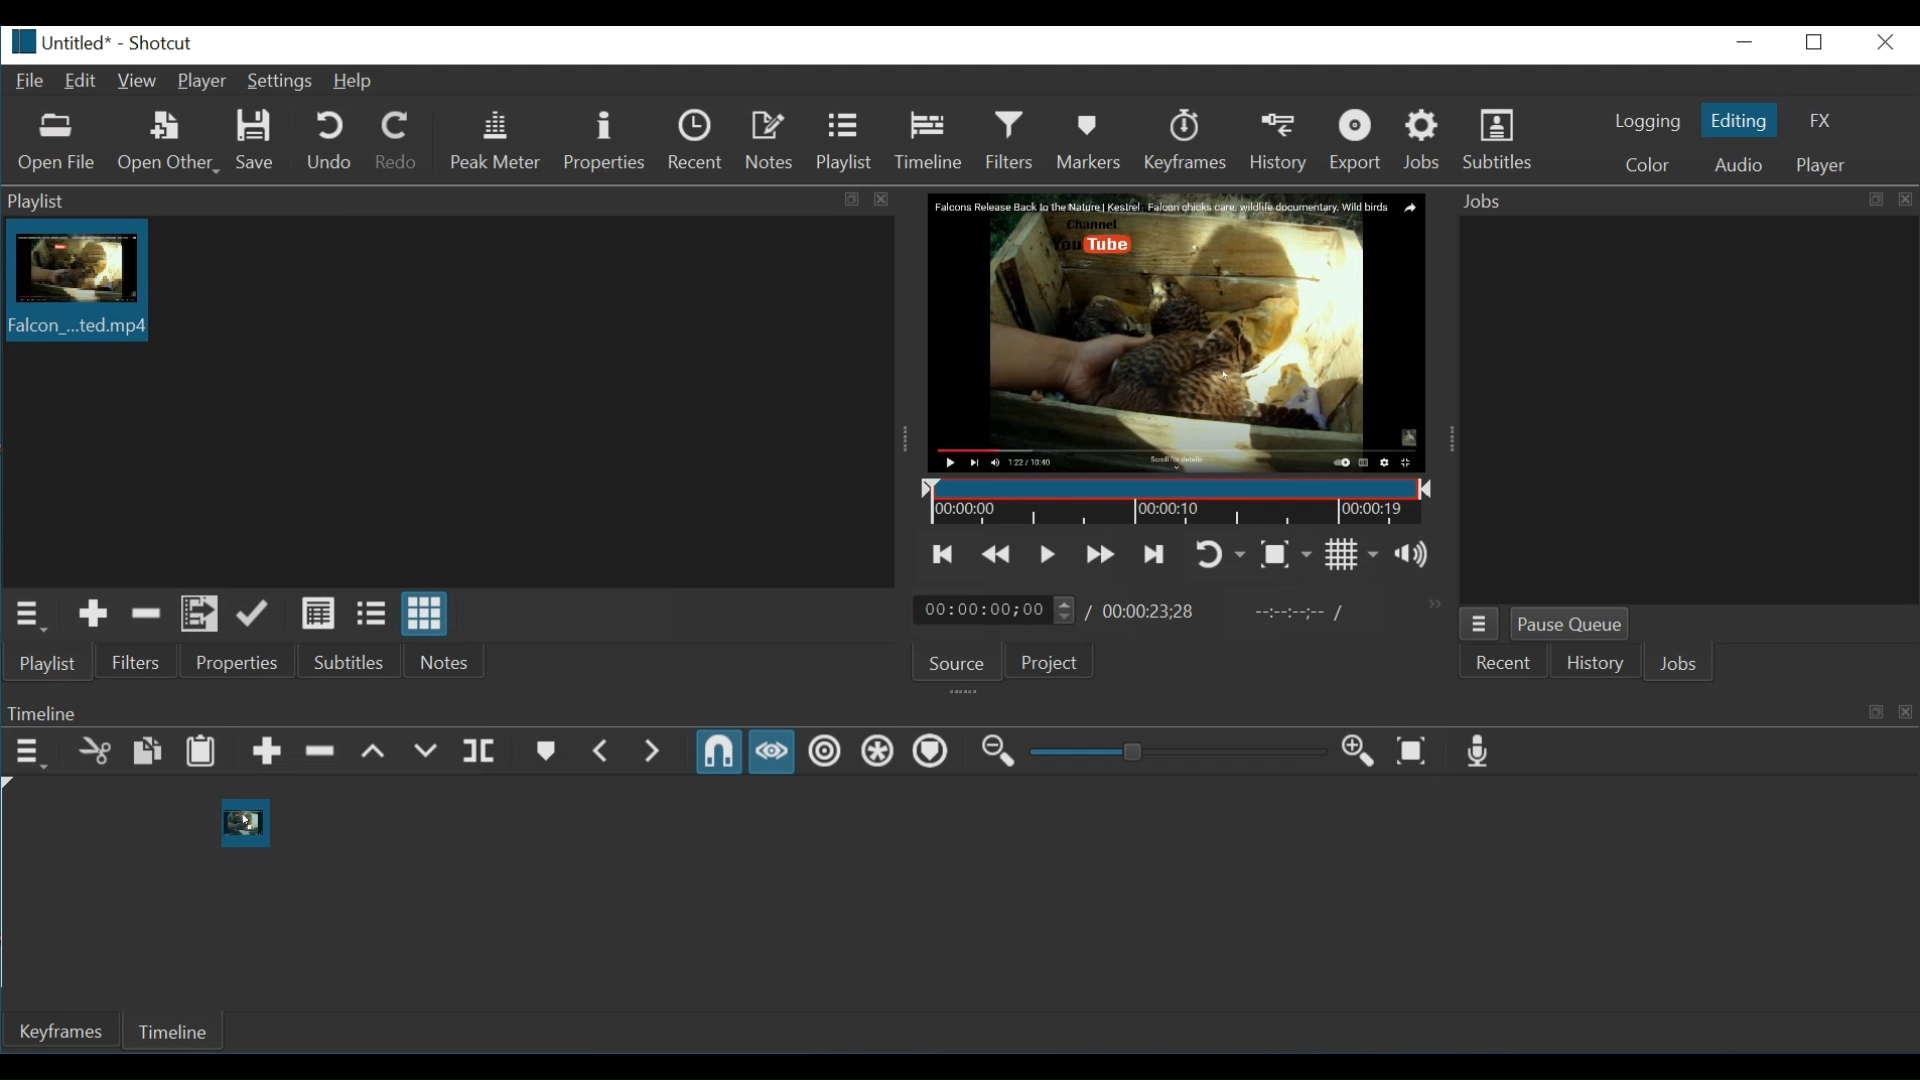 The height and width of the screenshot is (1080, 1920). What do you see at coordinates (65, 1032) in the screenshot?
I see `Keyframe` at bounding box center [65, 1032].